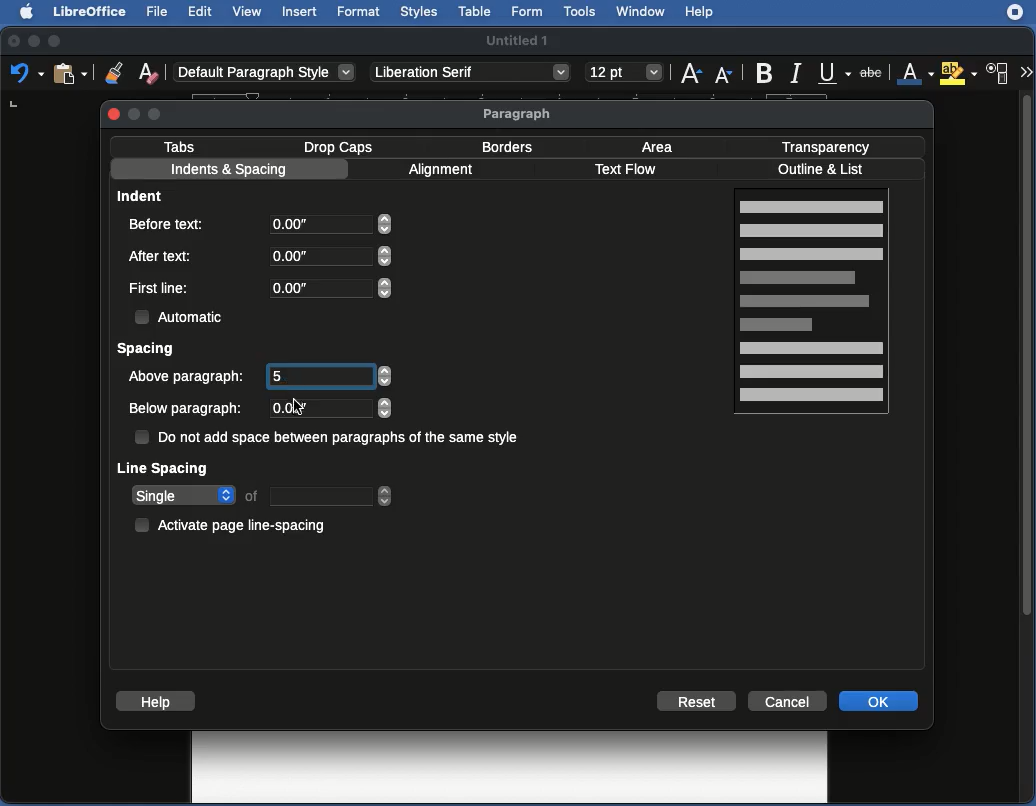  What do you see at coordinates (529, 13) in the screenshot?
I see `Form` at bounding box center [529, 13].